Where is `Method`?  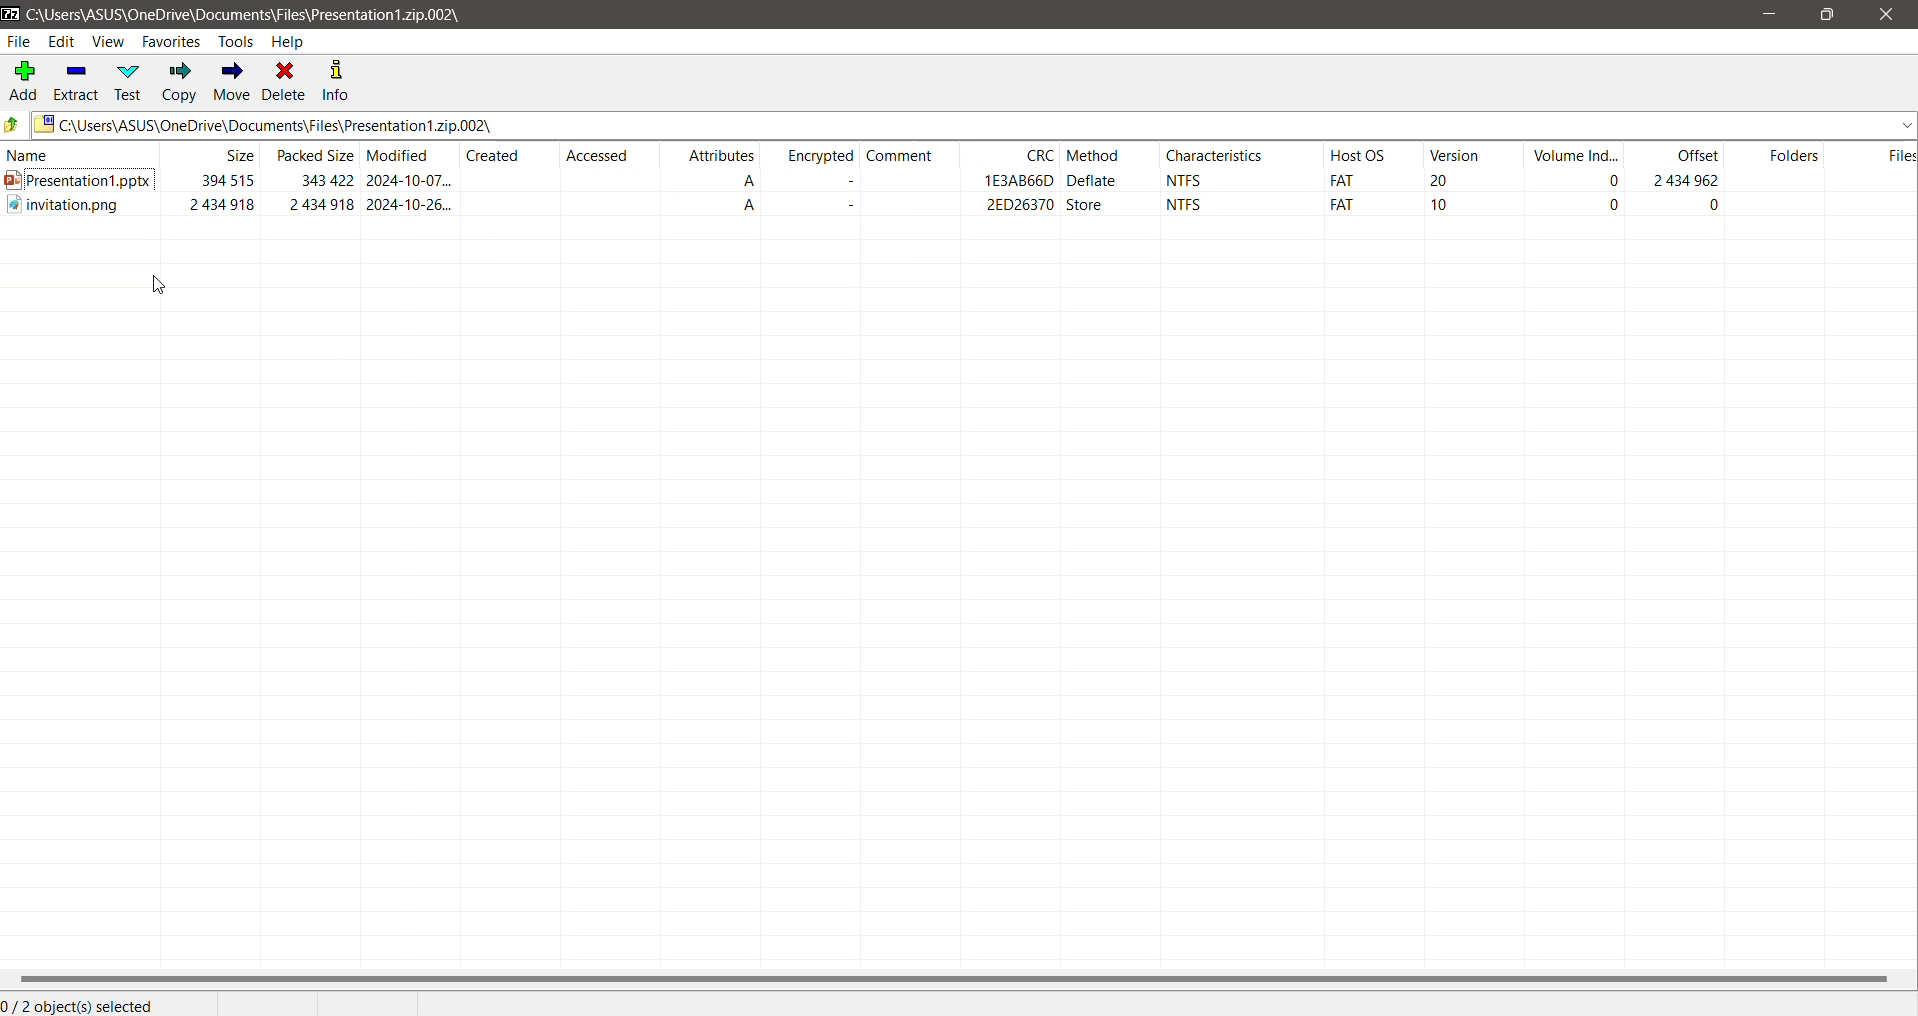
Method is located at coordinates (1104, 153).